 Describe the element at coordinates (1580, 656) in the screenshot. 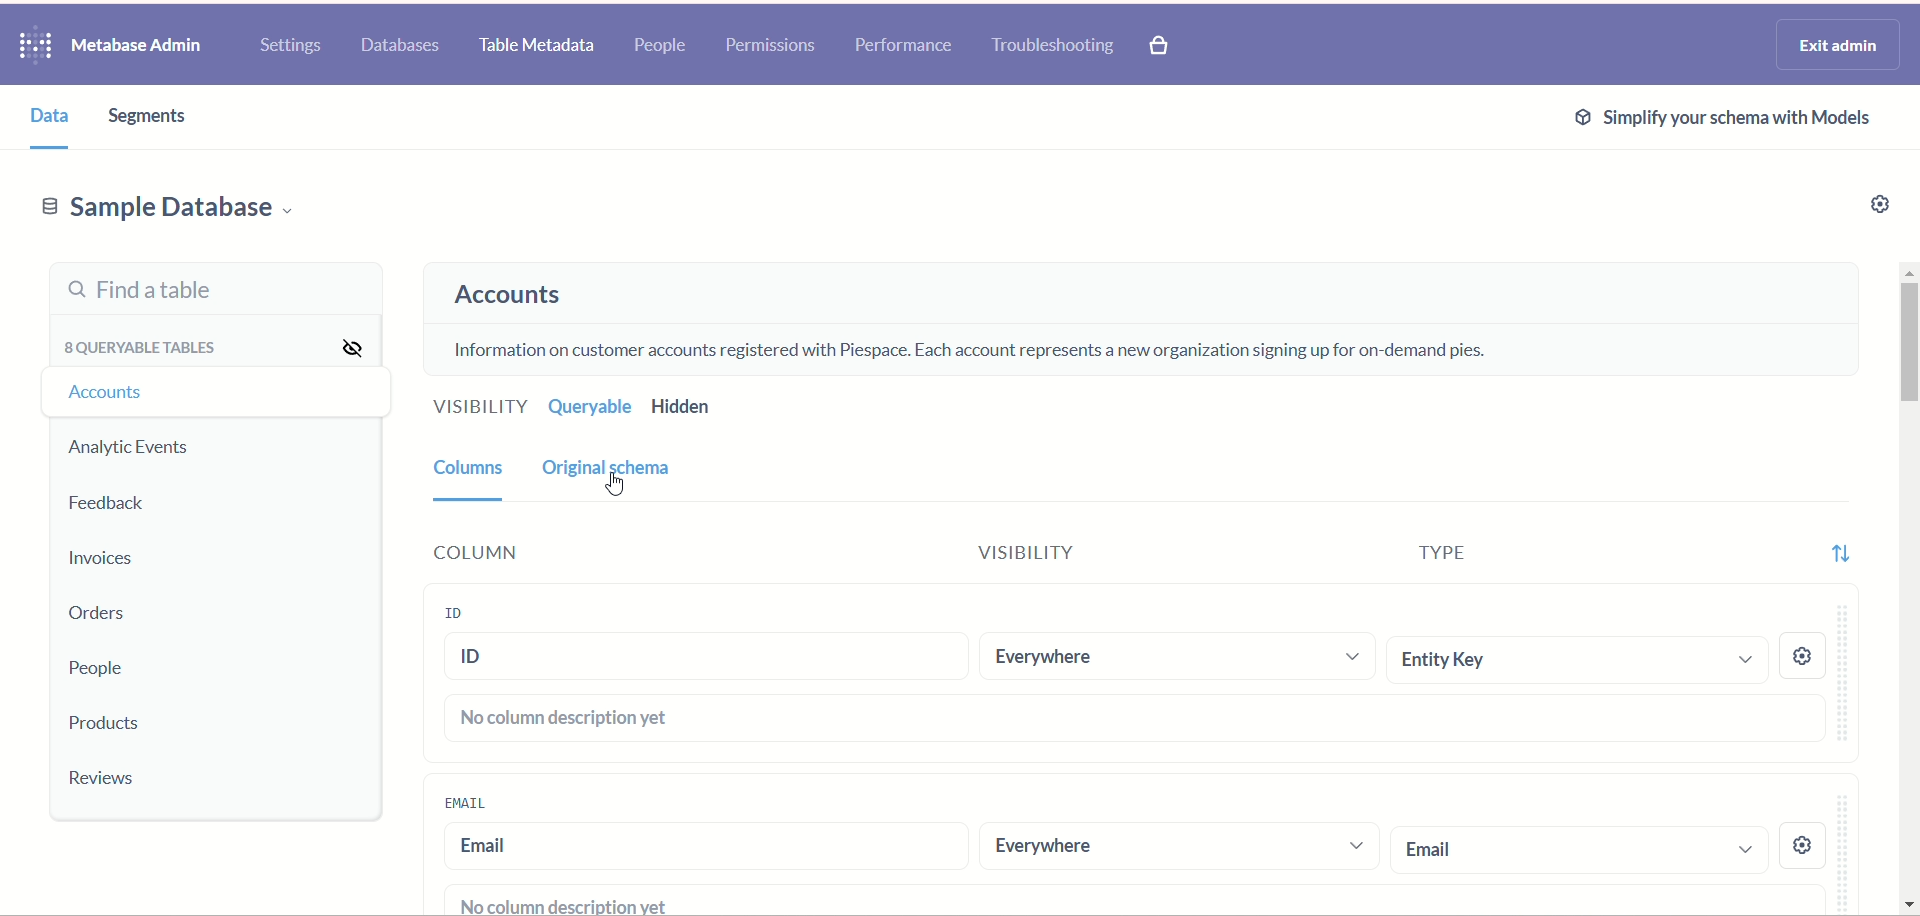

I see `selection` at that location.